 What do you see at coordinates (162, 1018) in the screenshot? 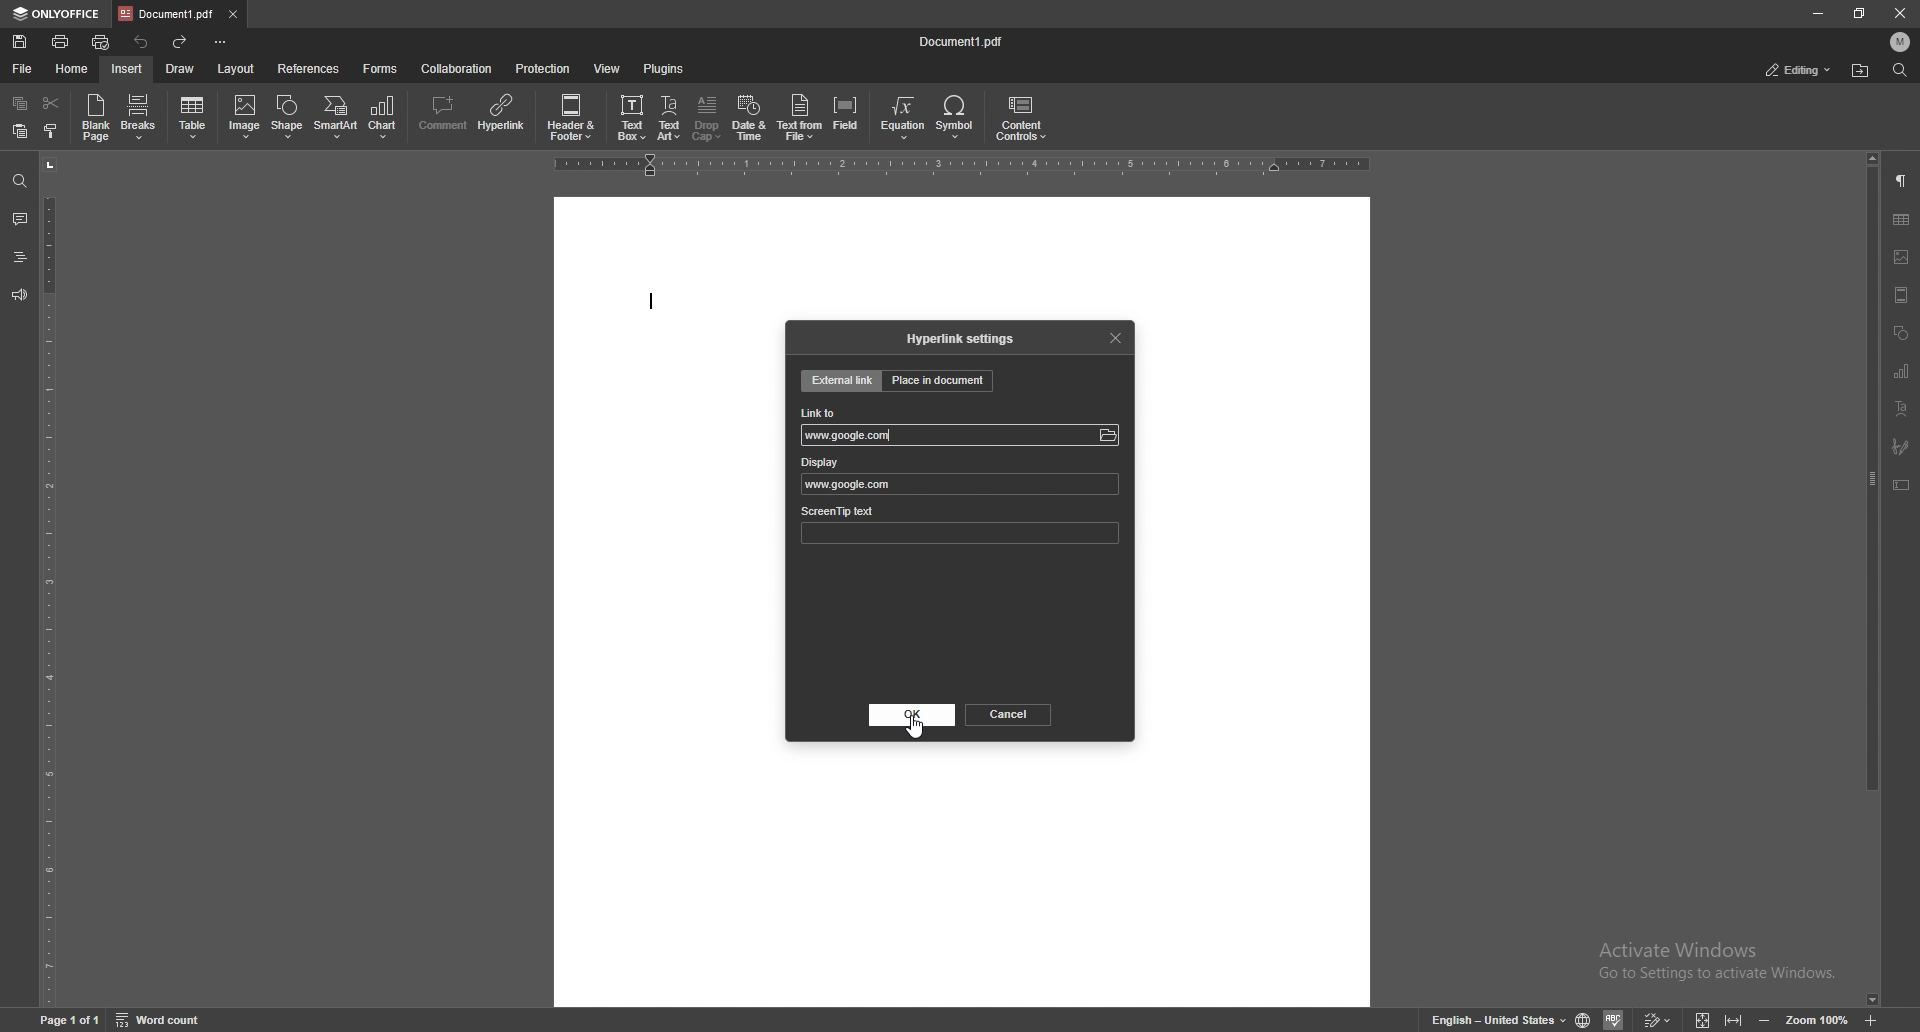
I see `word count` at bounding box center [162, 1018].